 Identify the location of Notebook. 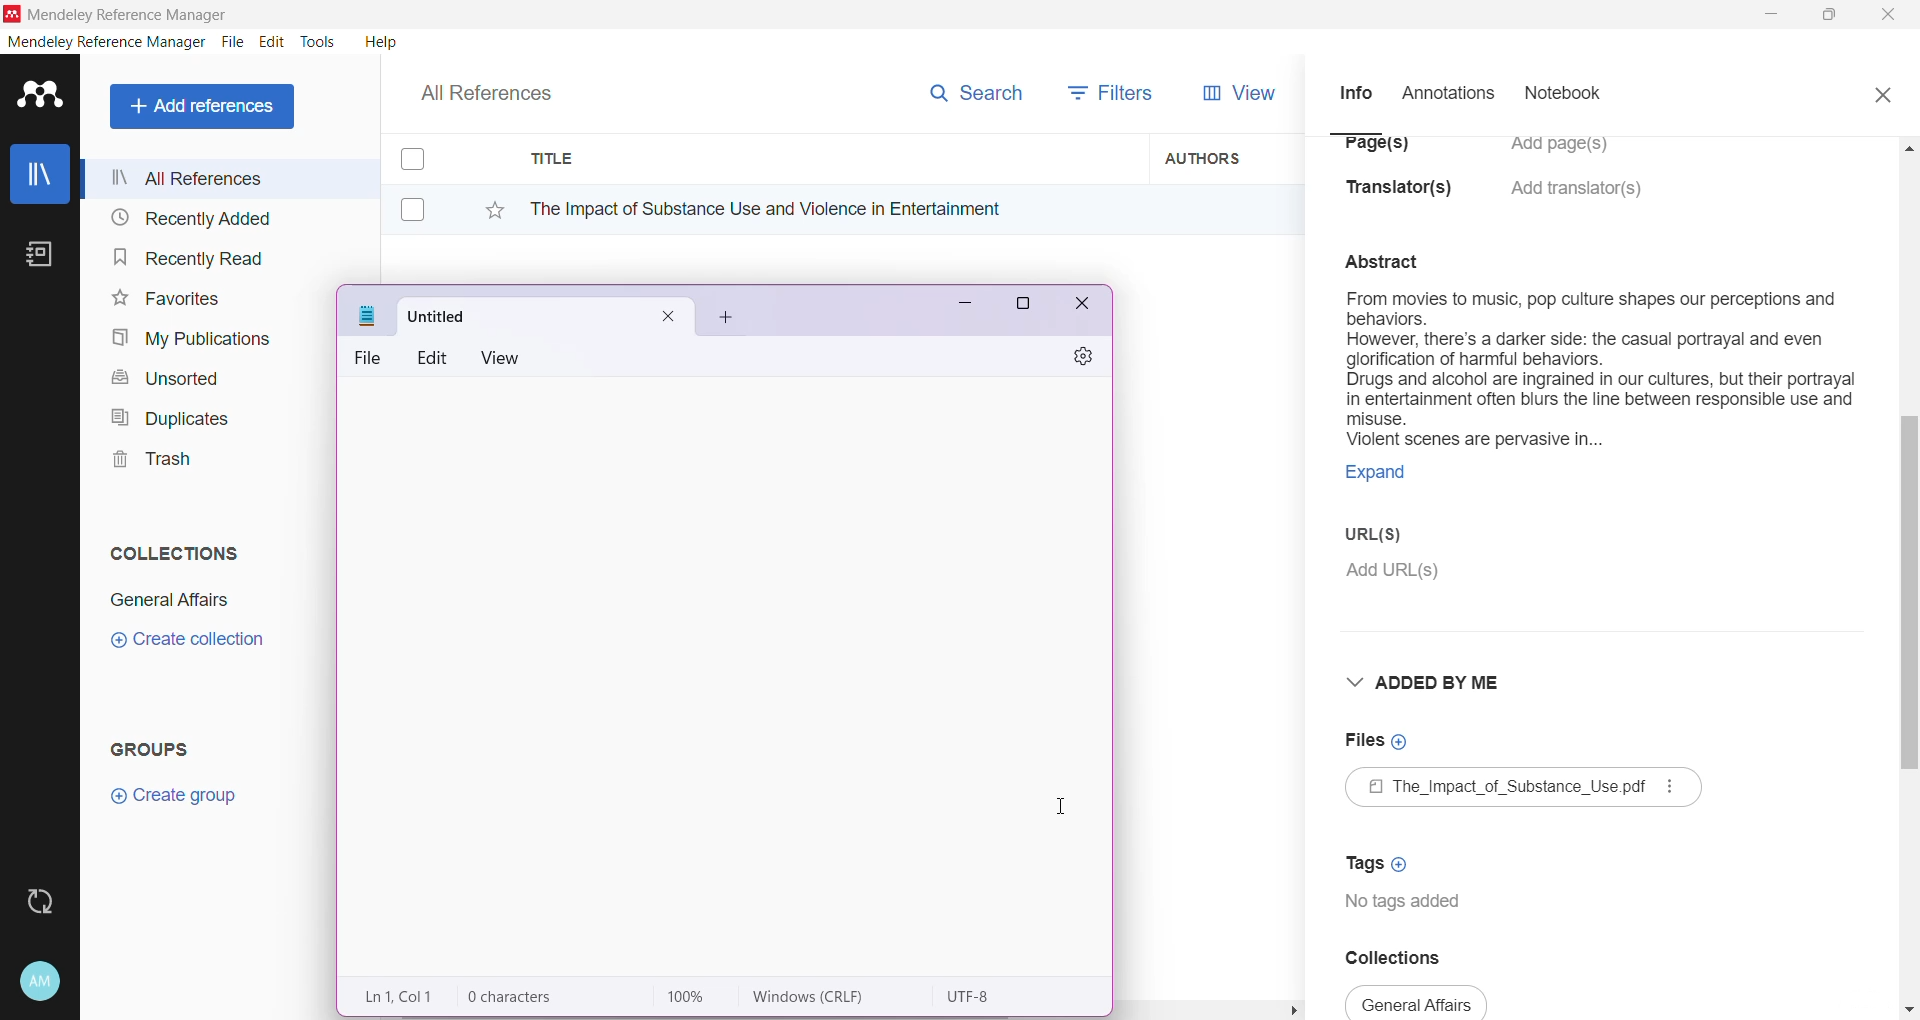
(1569, 95).